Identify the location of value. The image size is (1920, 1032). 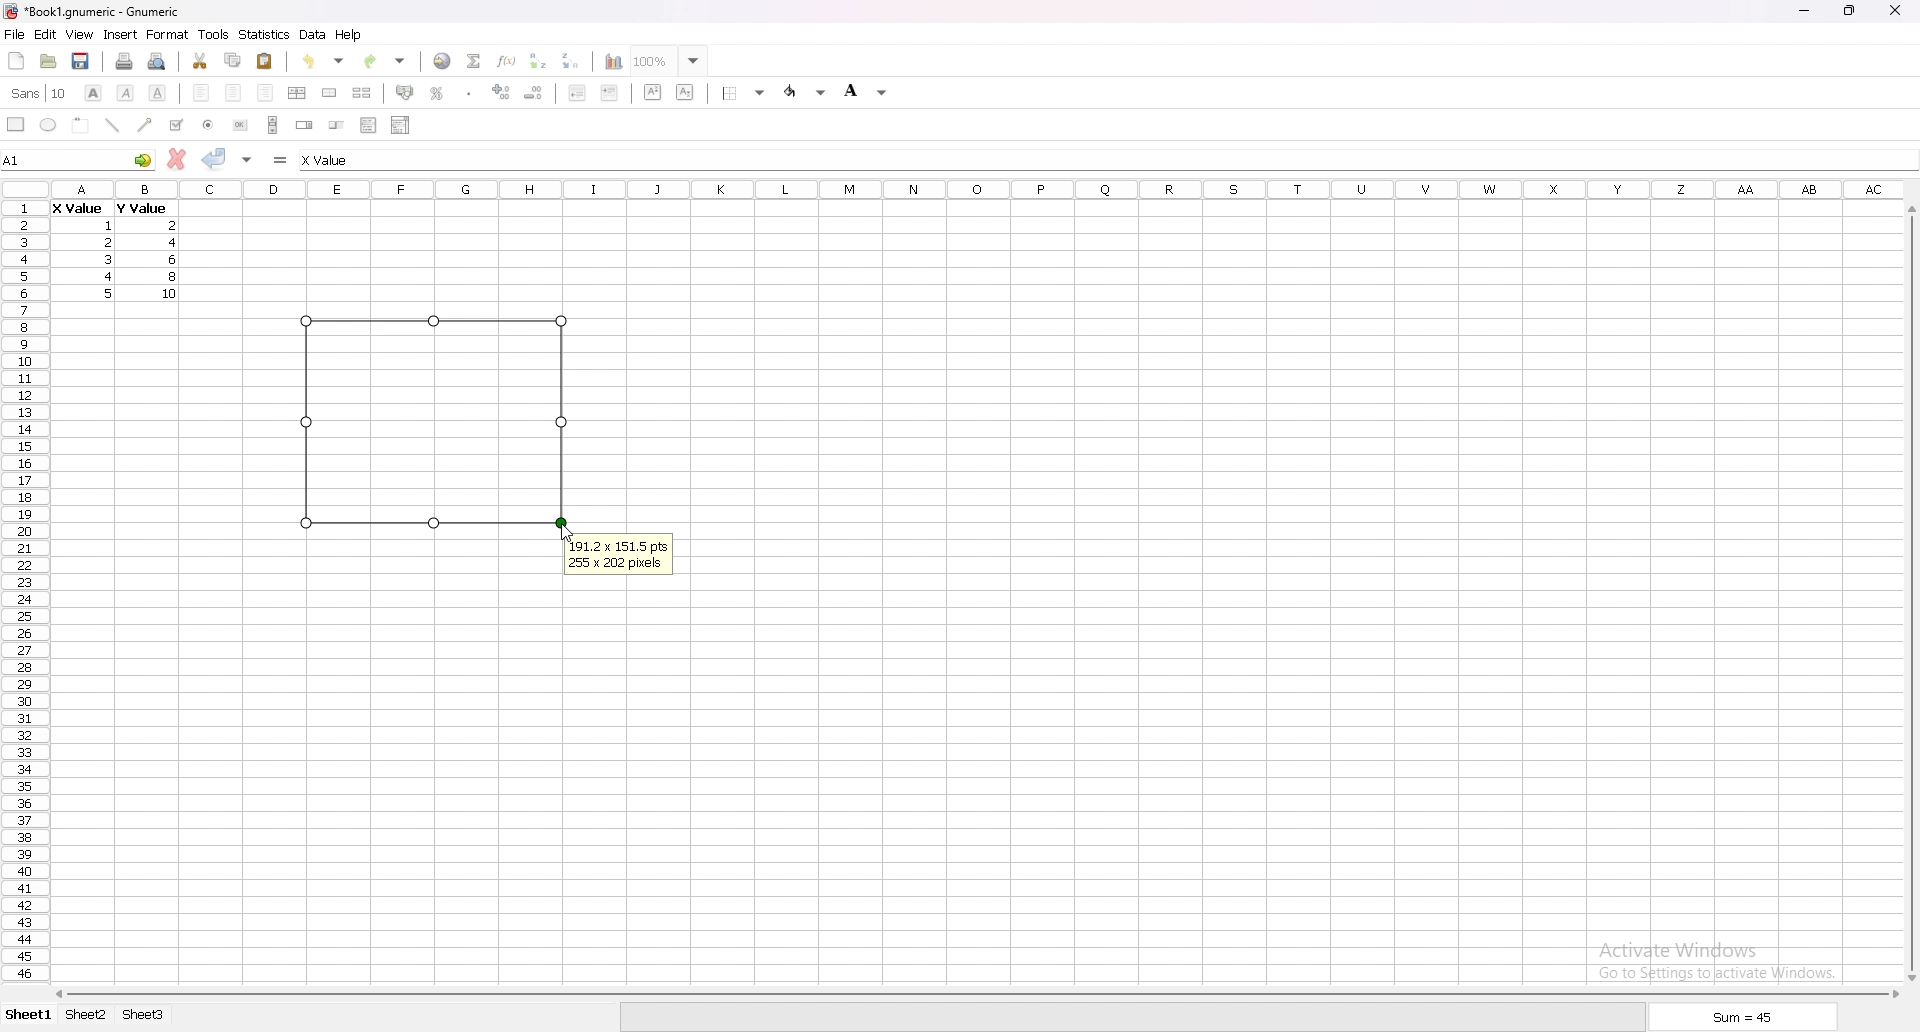
(174, 277).